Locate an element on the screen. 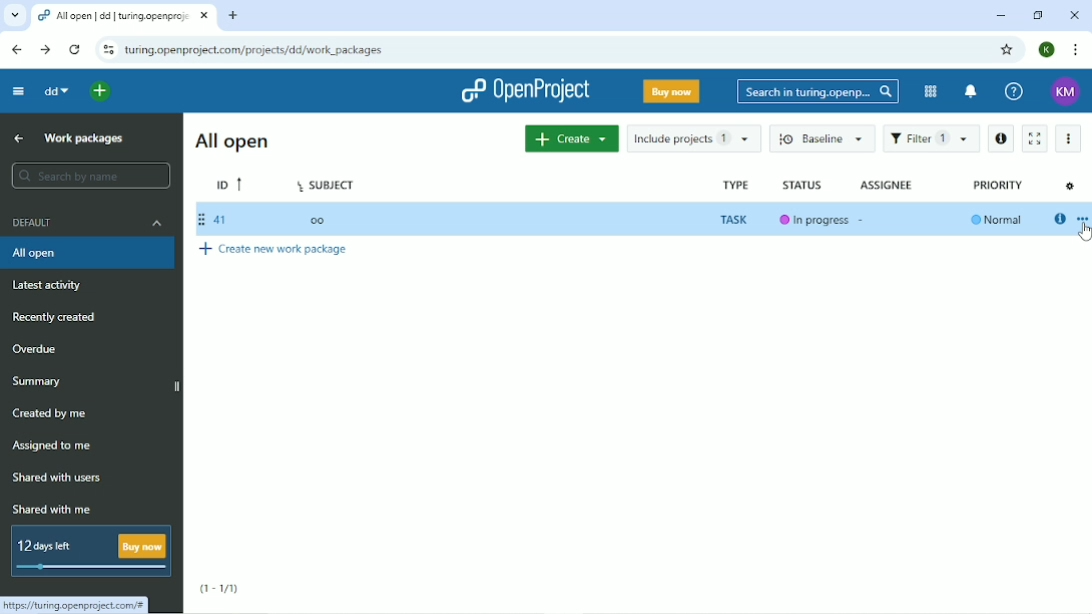  Include projects 1 is located at coordinates (694, 140).